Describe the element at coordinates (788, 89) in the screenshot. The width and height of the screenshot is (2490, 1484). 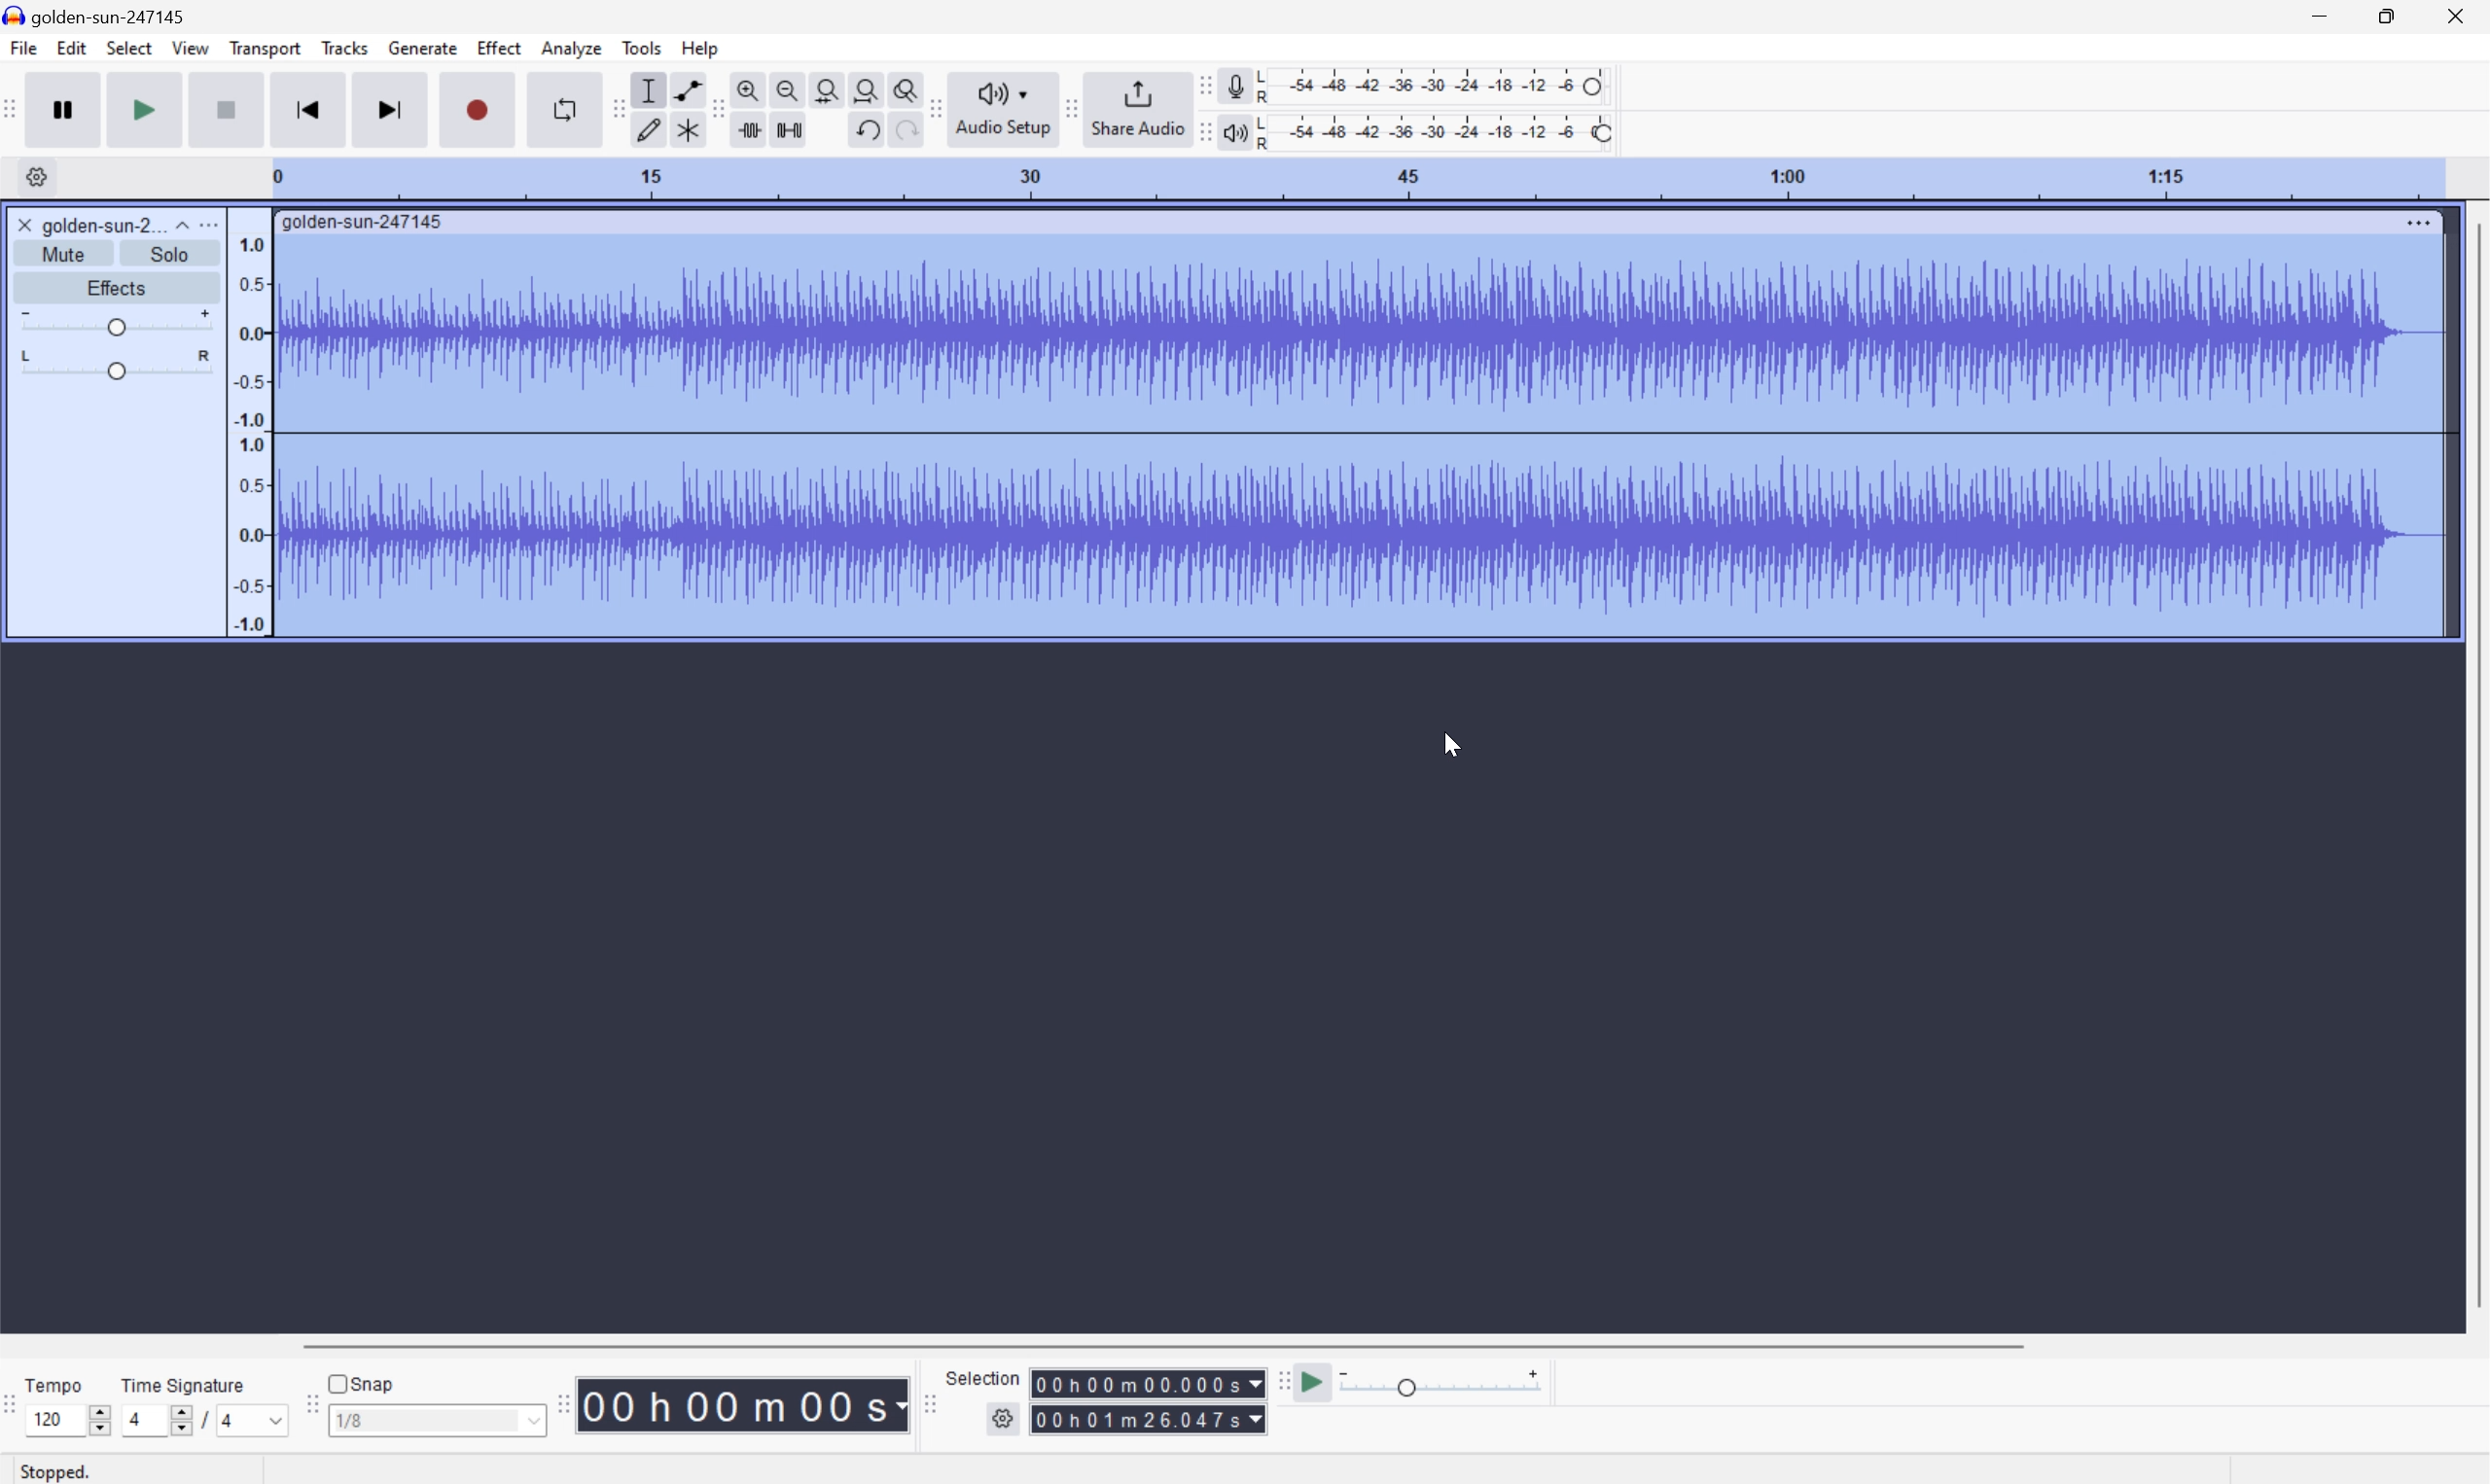
I see `Zoom out` at that location.